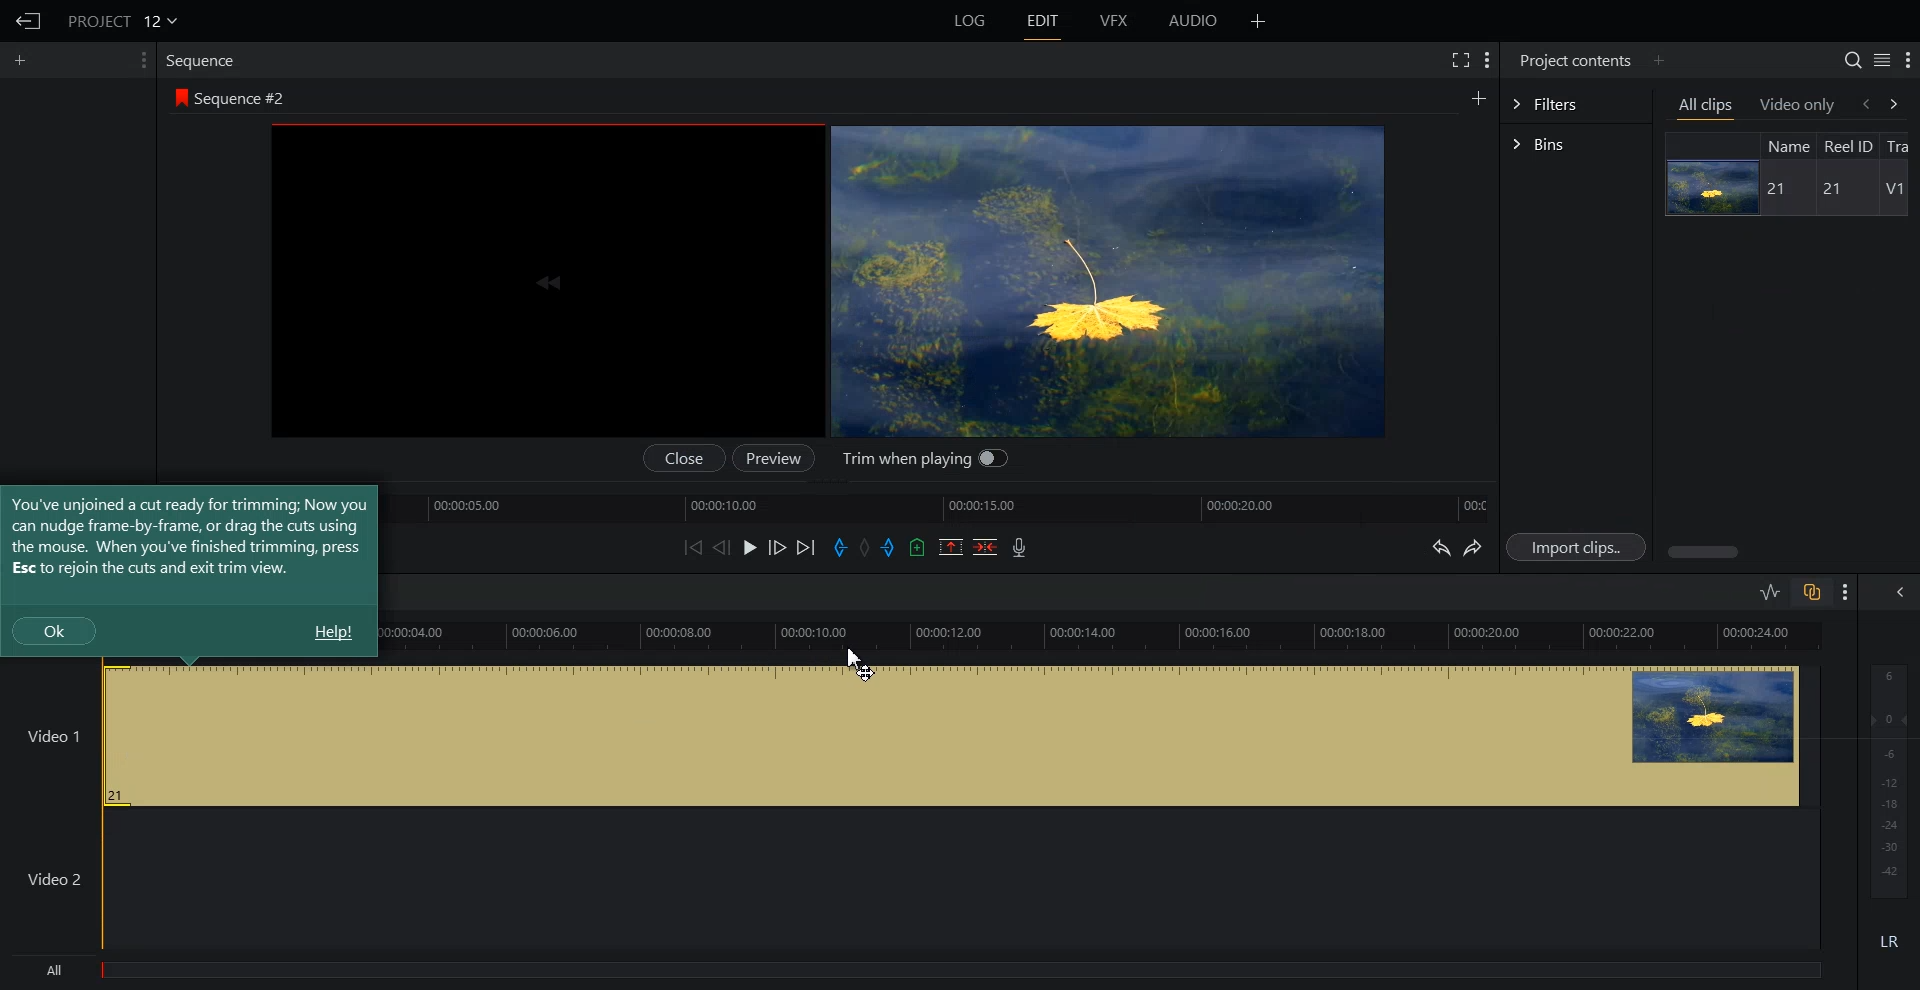 The height and width of the screenshot is (990, 1920). Describe the element at coordinates (1575, 60) in the screenshot. I see `Project contents` at that location.